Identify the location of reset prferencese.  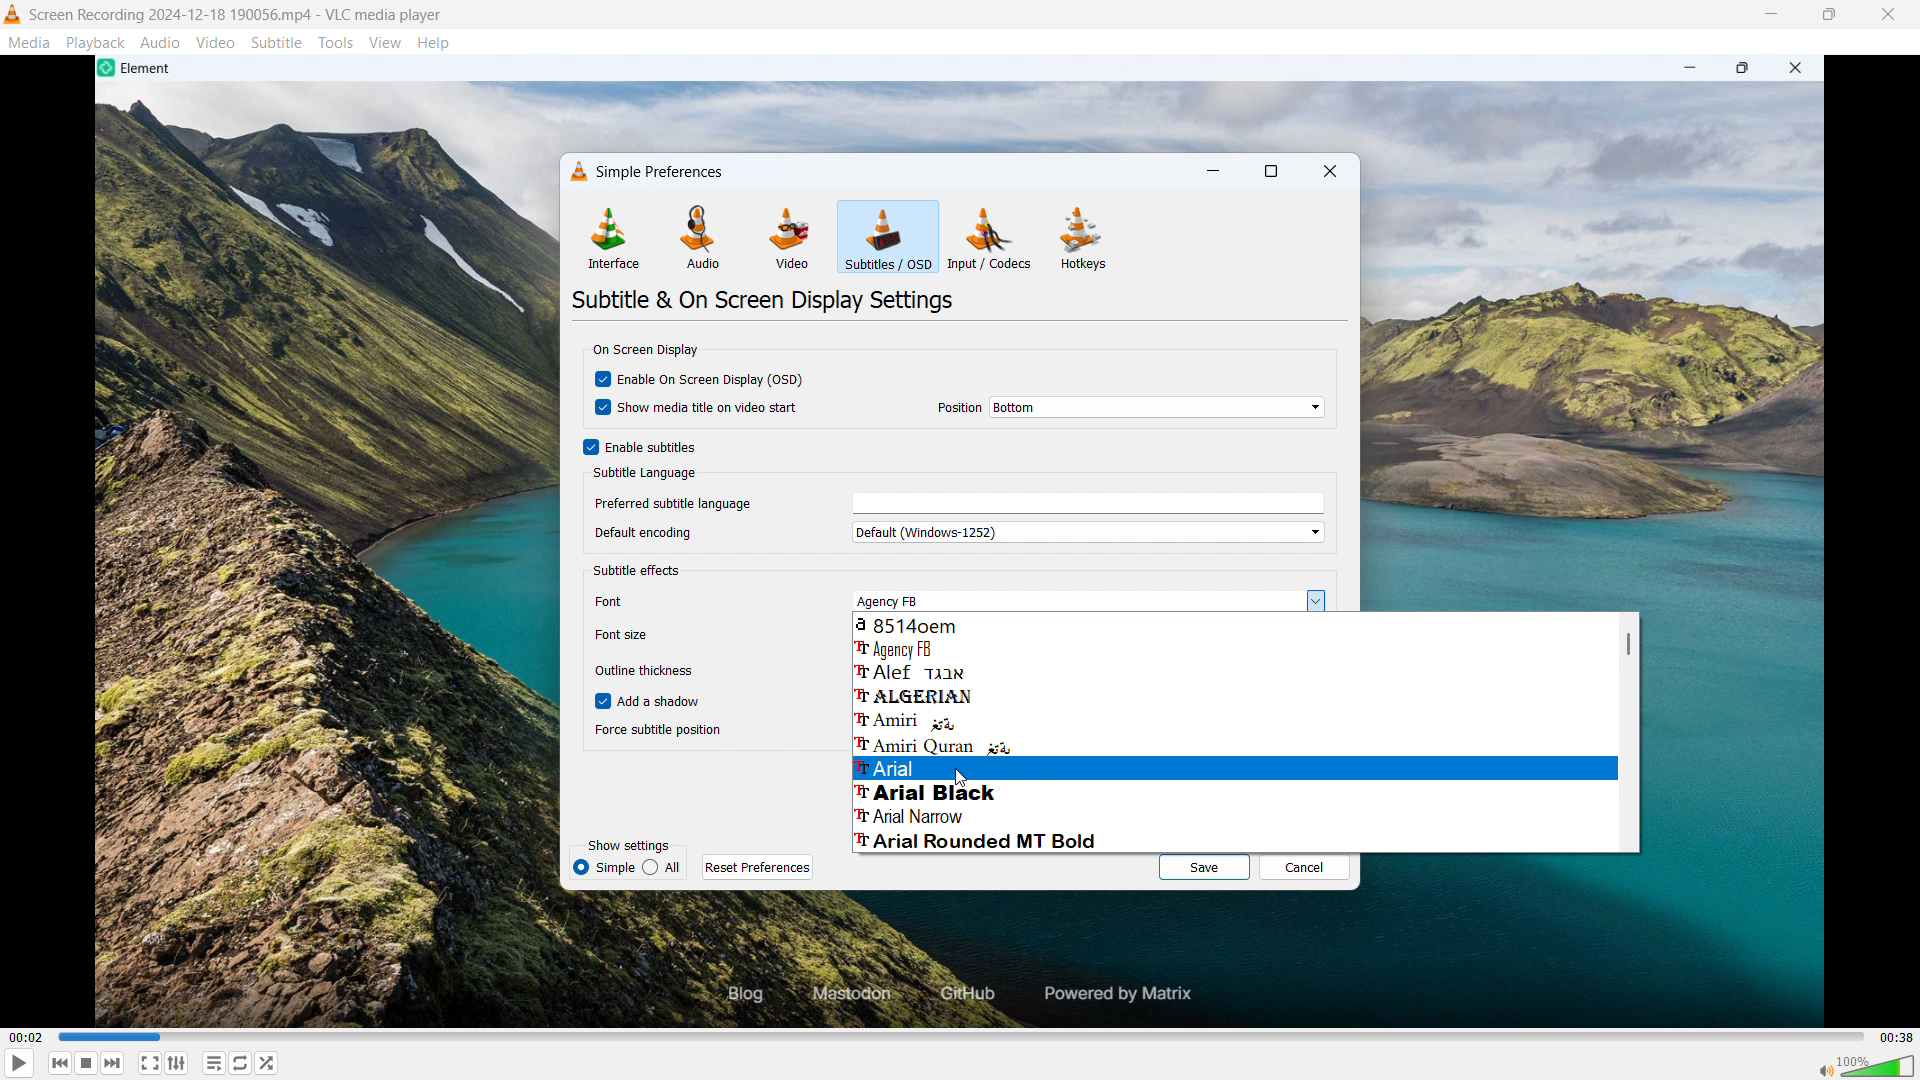
(758, 867).